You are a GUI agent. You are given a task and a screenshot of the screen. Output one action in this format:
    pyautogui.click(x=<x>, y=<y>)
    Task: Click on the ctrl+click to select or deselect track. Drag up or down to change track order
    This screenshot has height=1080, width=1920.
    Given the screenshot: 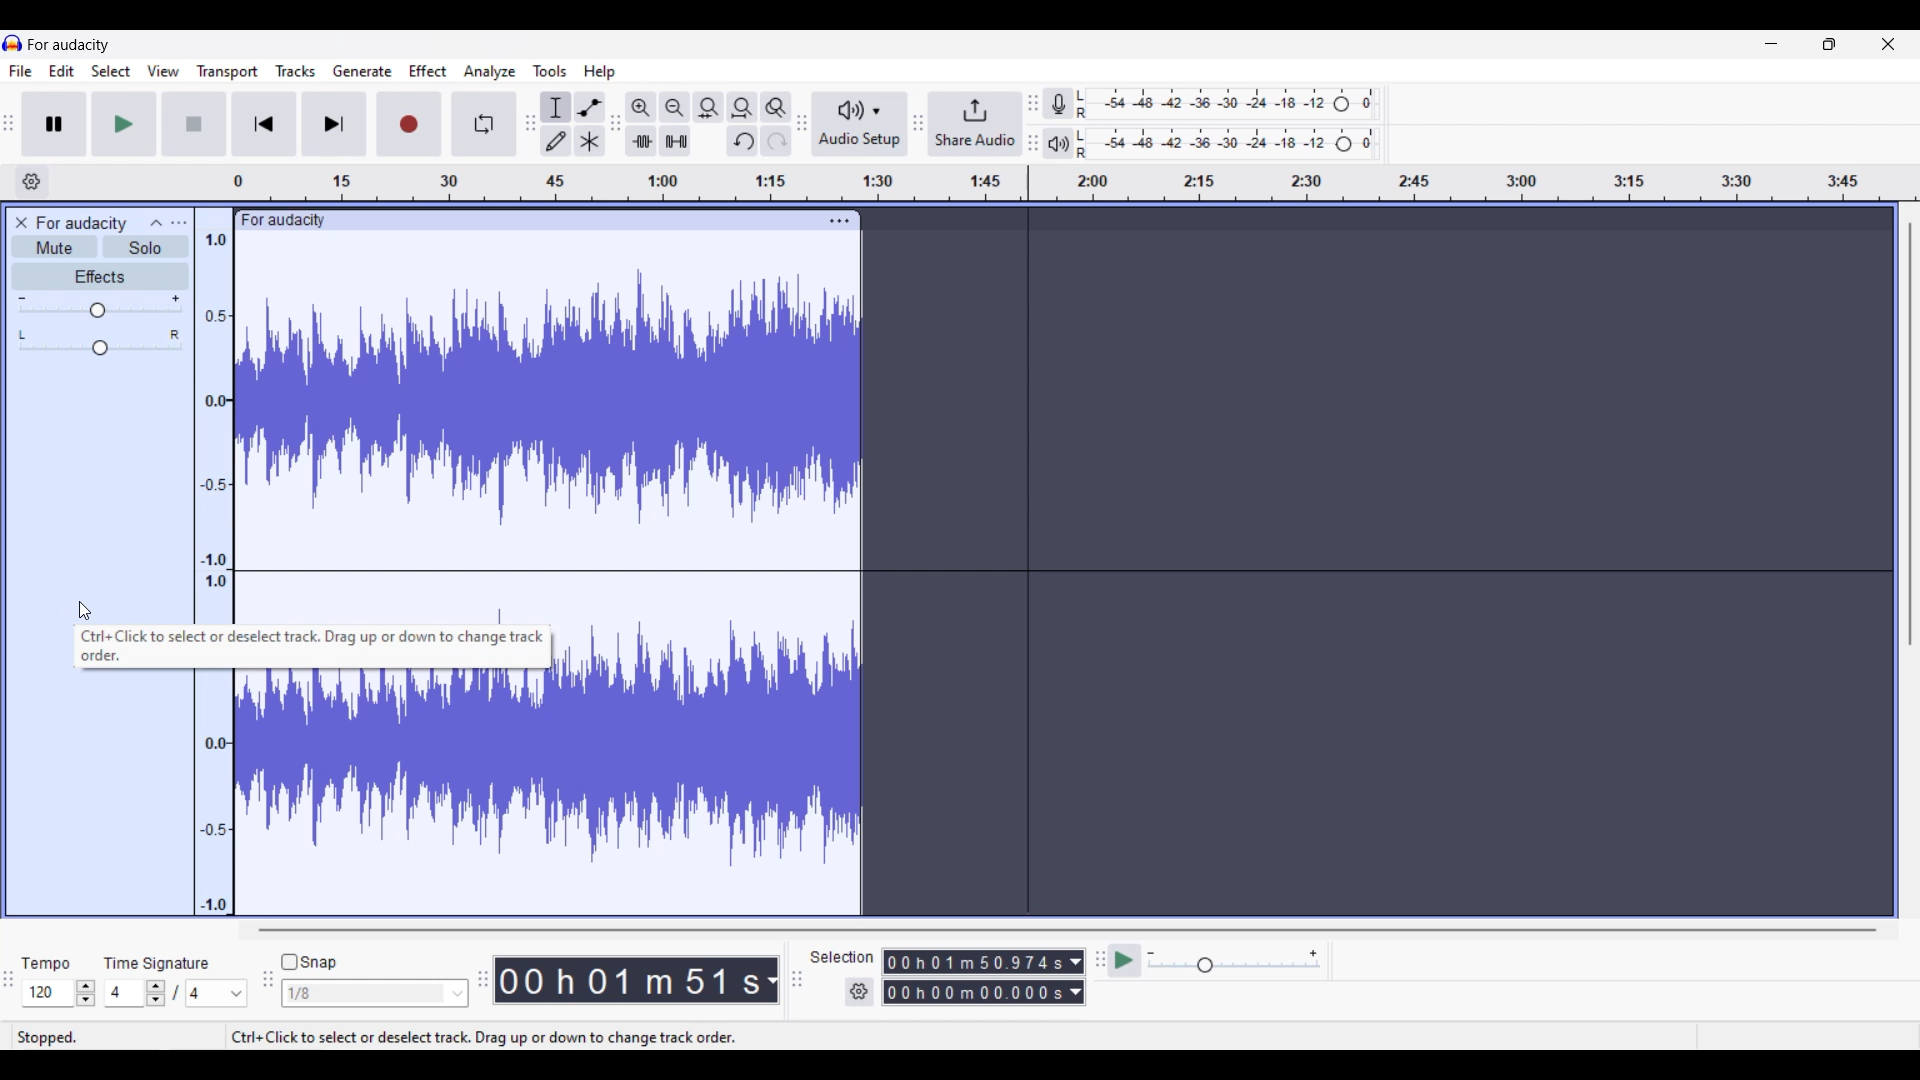 What is the action you would take?
    pyautogui.click(x=483, y=1035)
    